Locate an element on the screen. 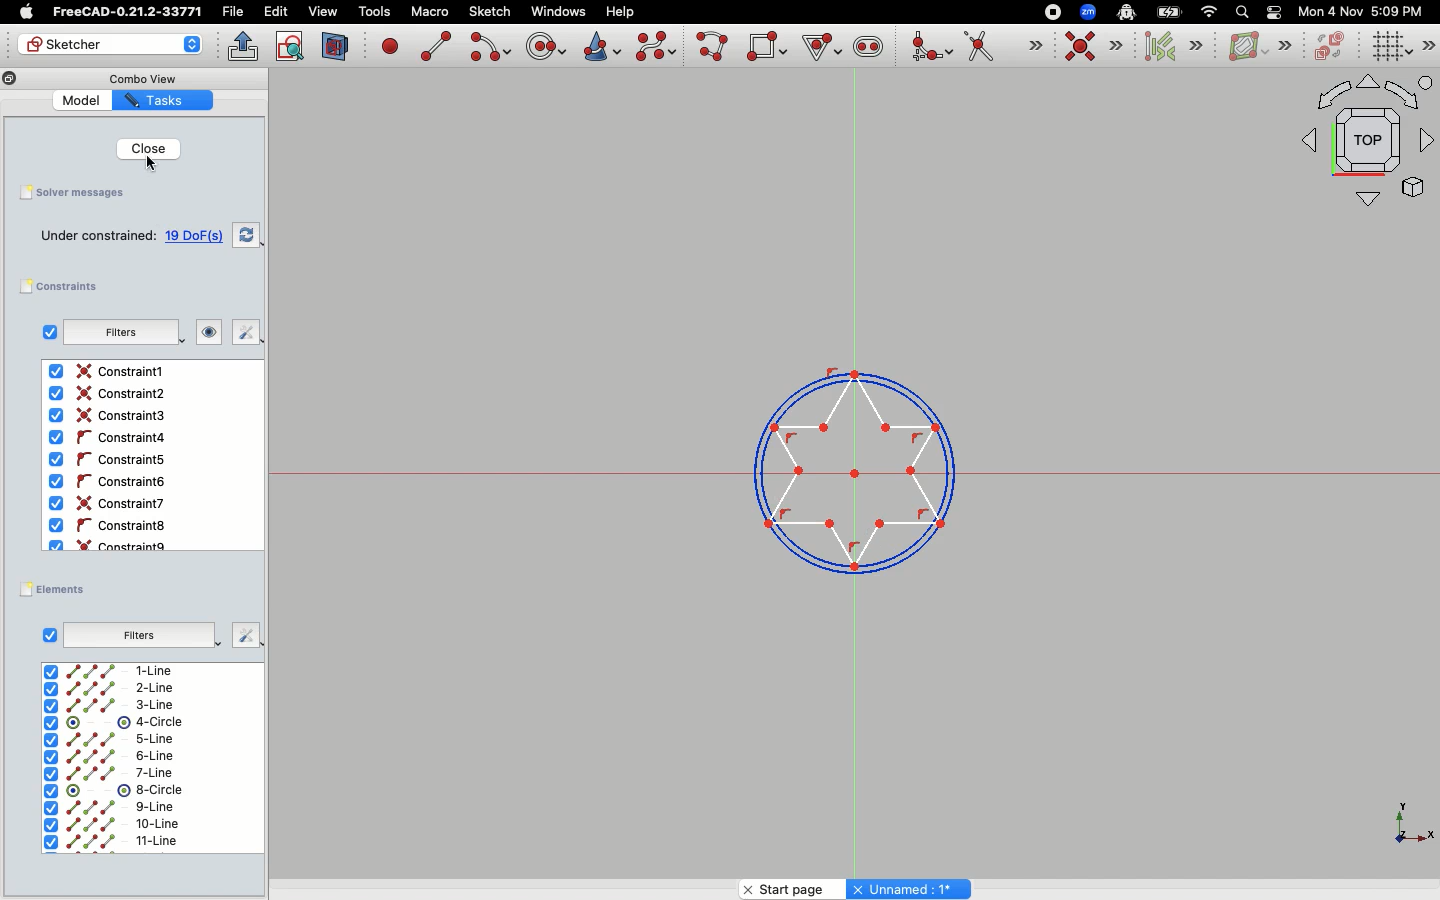 This screenshot has height=900, width=1440. Mon 4 Nov 5:09 PM is located at coordinates (1363, 12).